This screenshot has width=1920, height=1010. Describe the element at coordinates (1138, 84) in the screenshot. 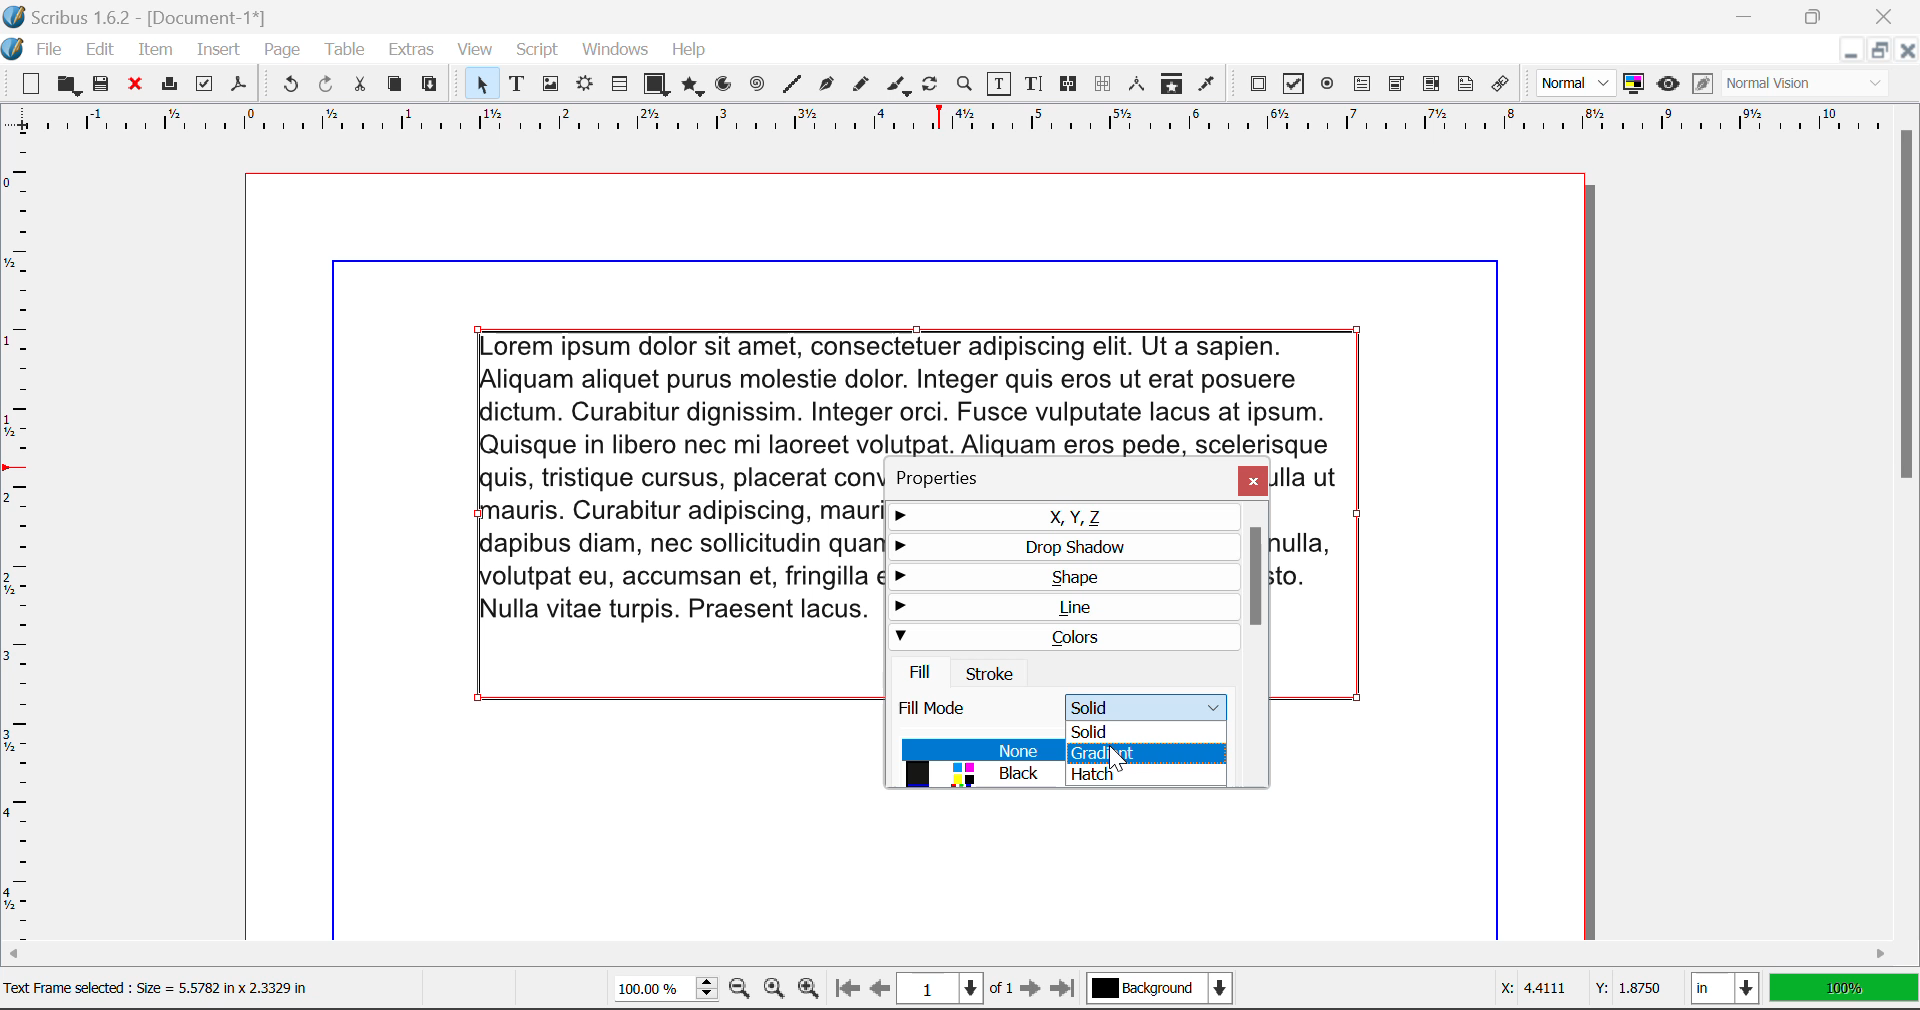

I see `Measurements` at that location.